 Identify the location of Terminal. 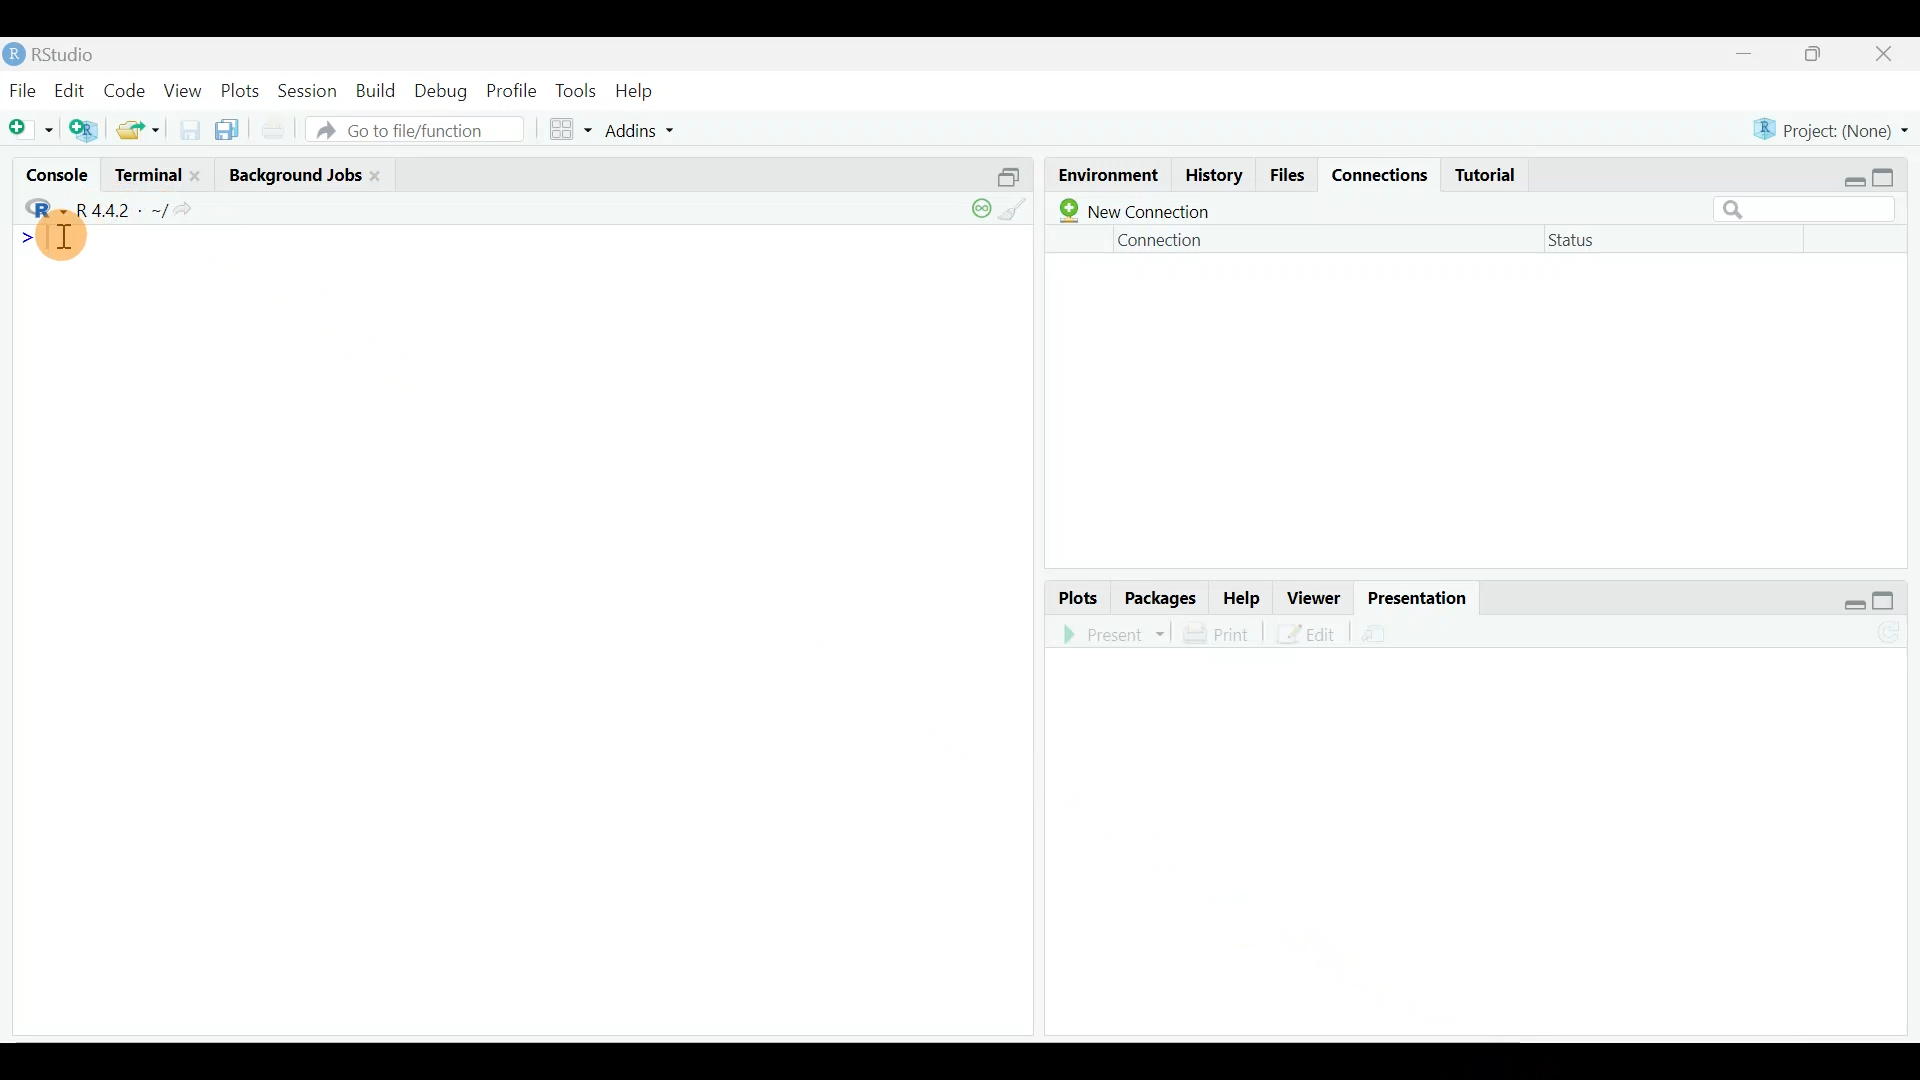
(148, 176).